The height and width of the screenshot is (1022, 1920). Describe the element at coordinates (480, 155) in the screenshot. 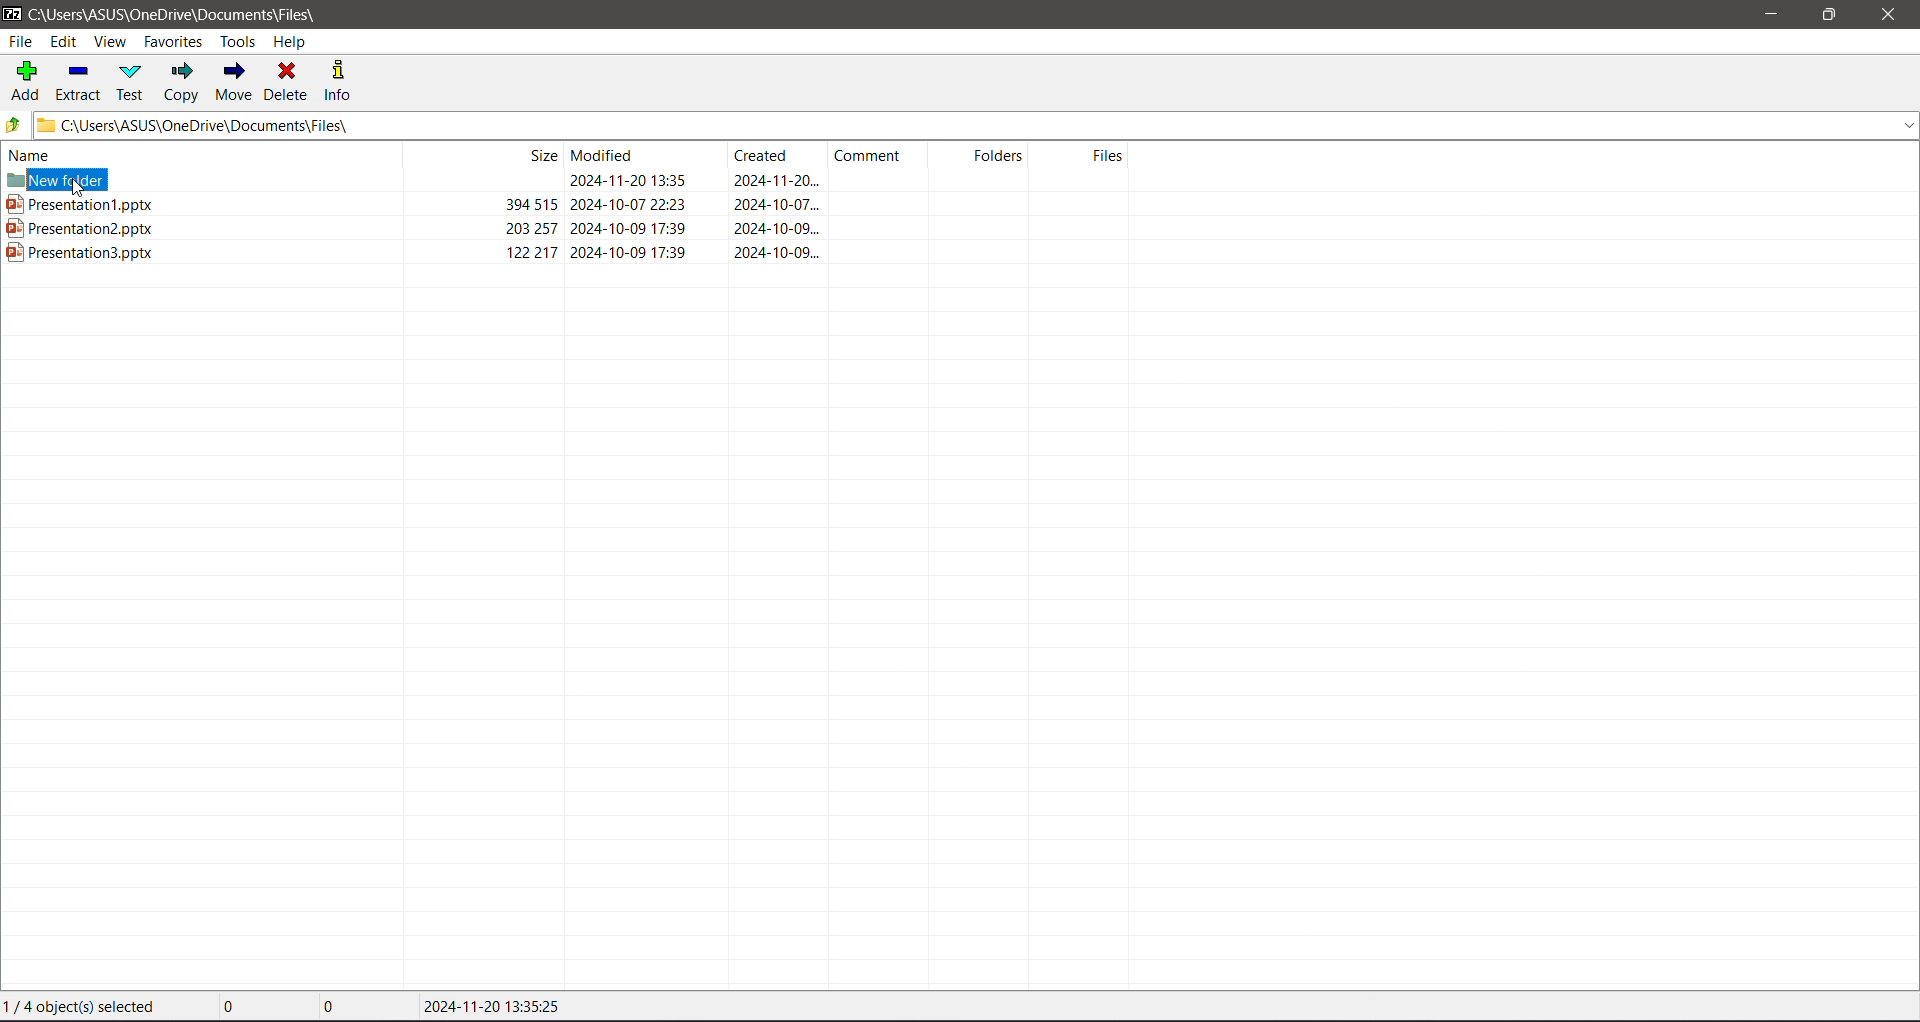

I see `File Size` at that location.